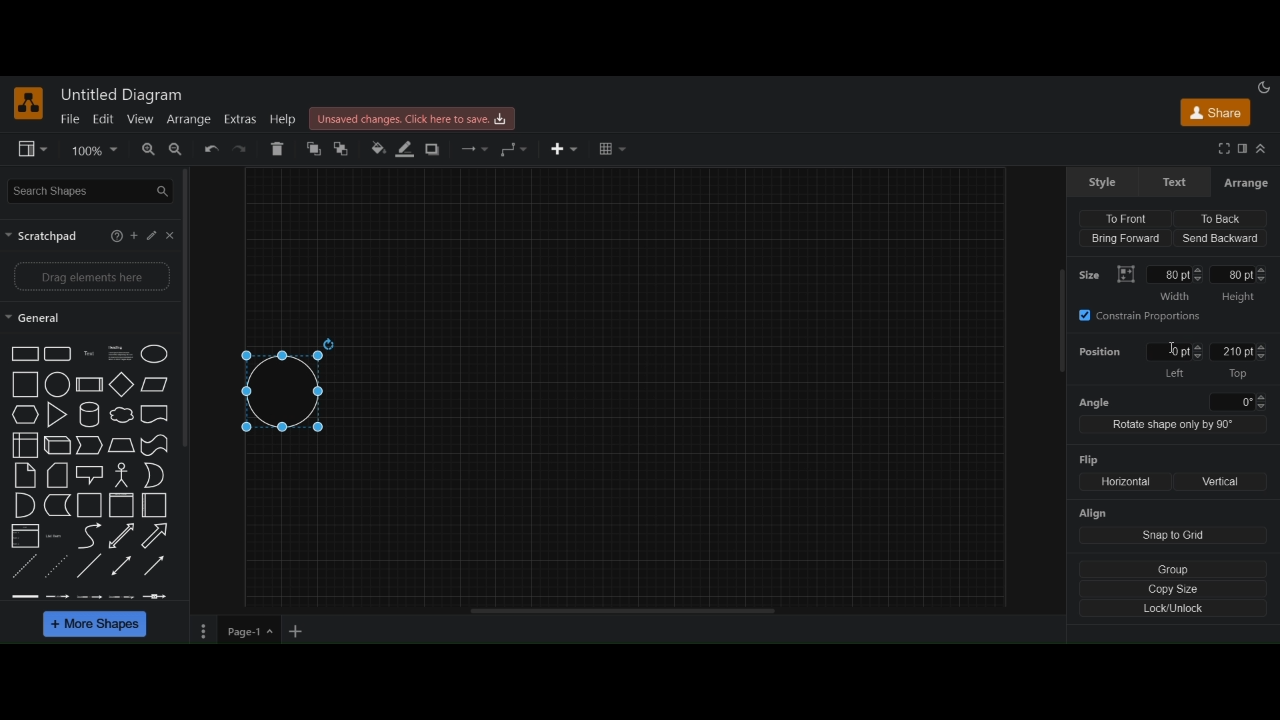  What do you see at coordinates (92, 278) in the screenshot?
I see `drag elements here` at bounding box center [92, 278].